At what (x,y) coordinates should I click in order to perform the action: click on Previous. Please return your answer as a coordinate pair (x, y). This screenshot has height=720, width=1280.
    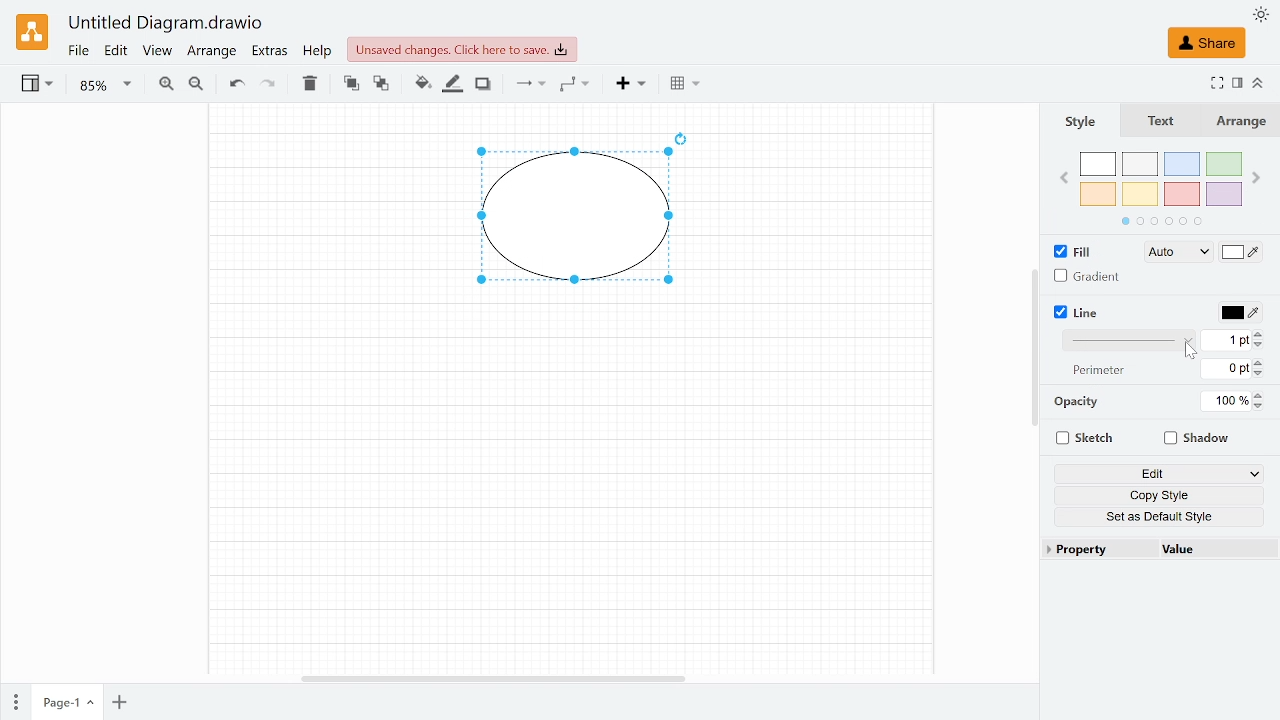
    Looking at the image, I should click on (1064, 175).